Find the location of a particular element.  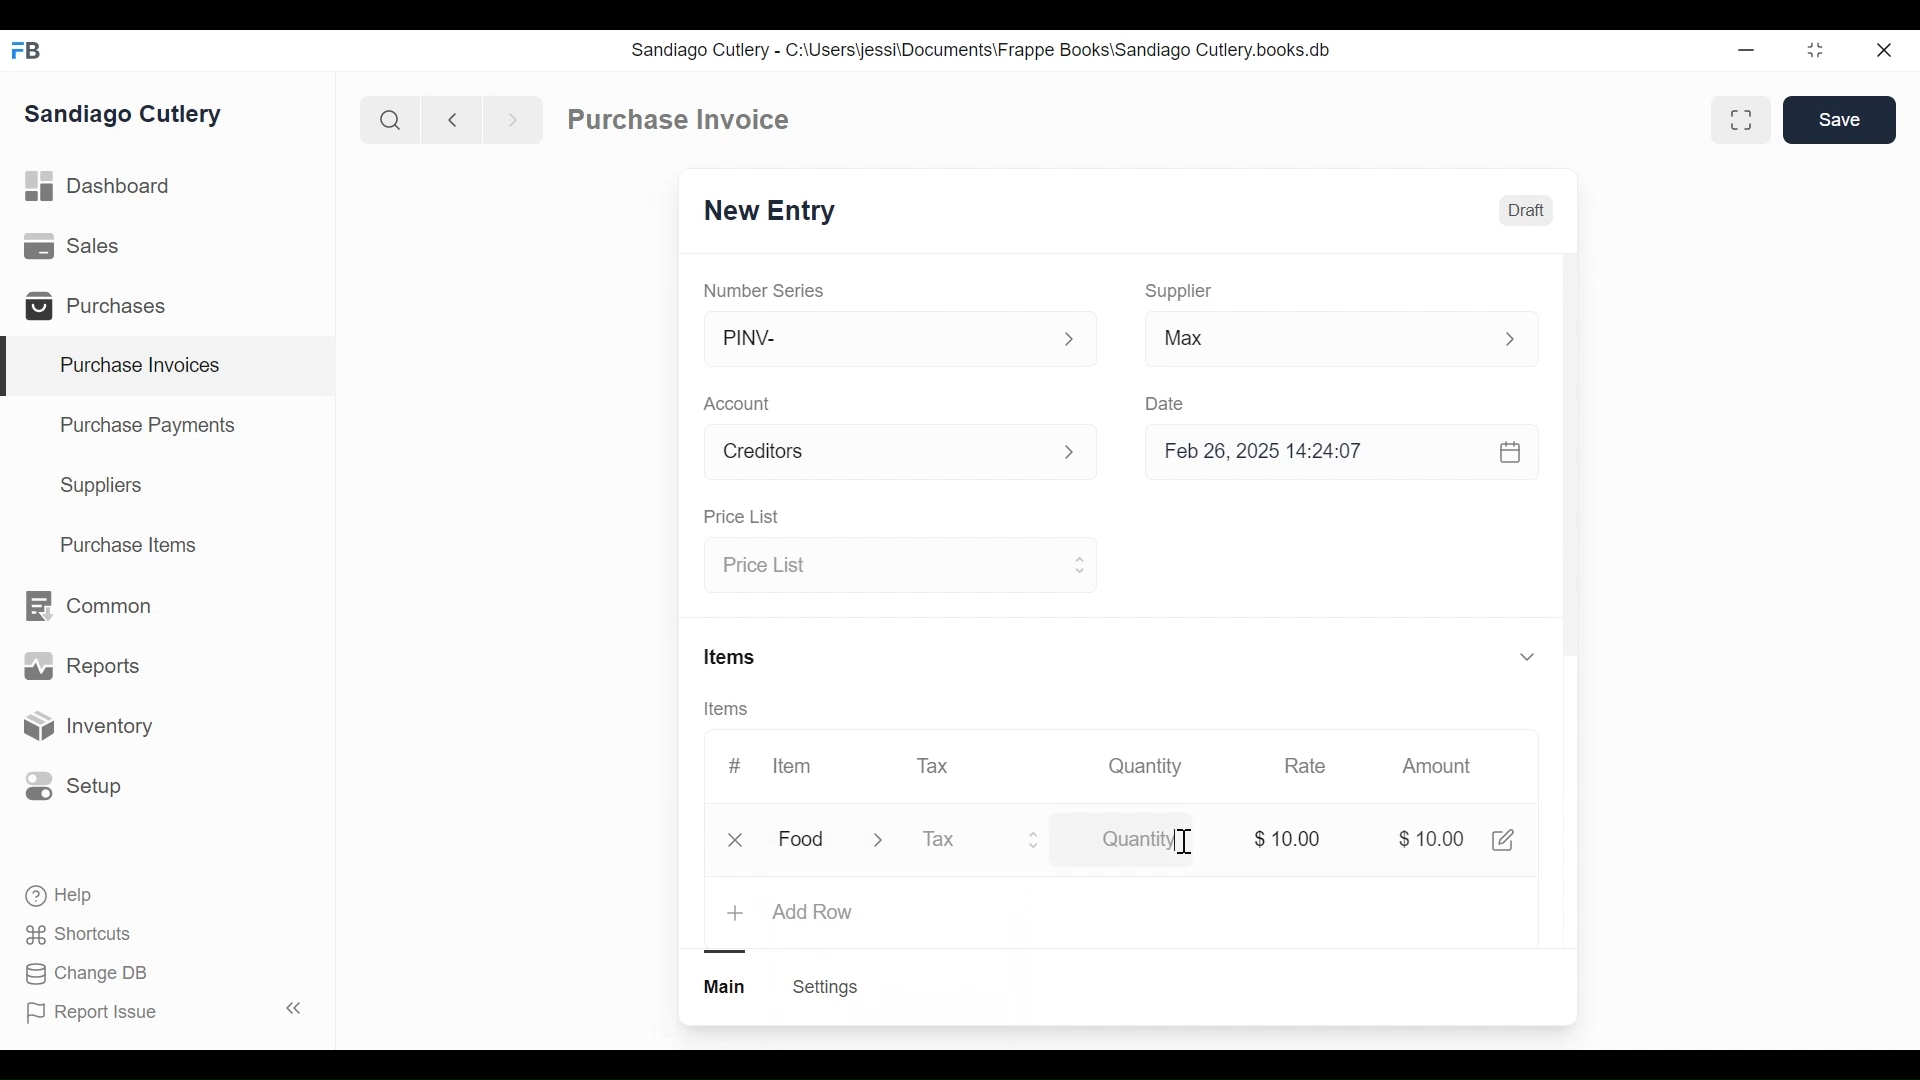

Sandiago Cutlery - C:\Users\jessi\Documents\Frappe Books\Sandiago Cutlery.books.db is located at coordinates (982, 50).